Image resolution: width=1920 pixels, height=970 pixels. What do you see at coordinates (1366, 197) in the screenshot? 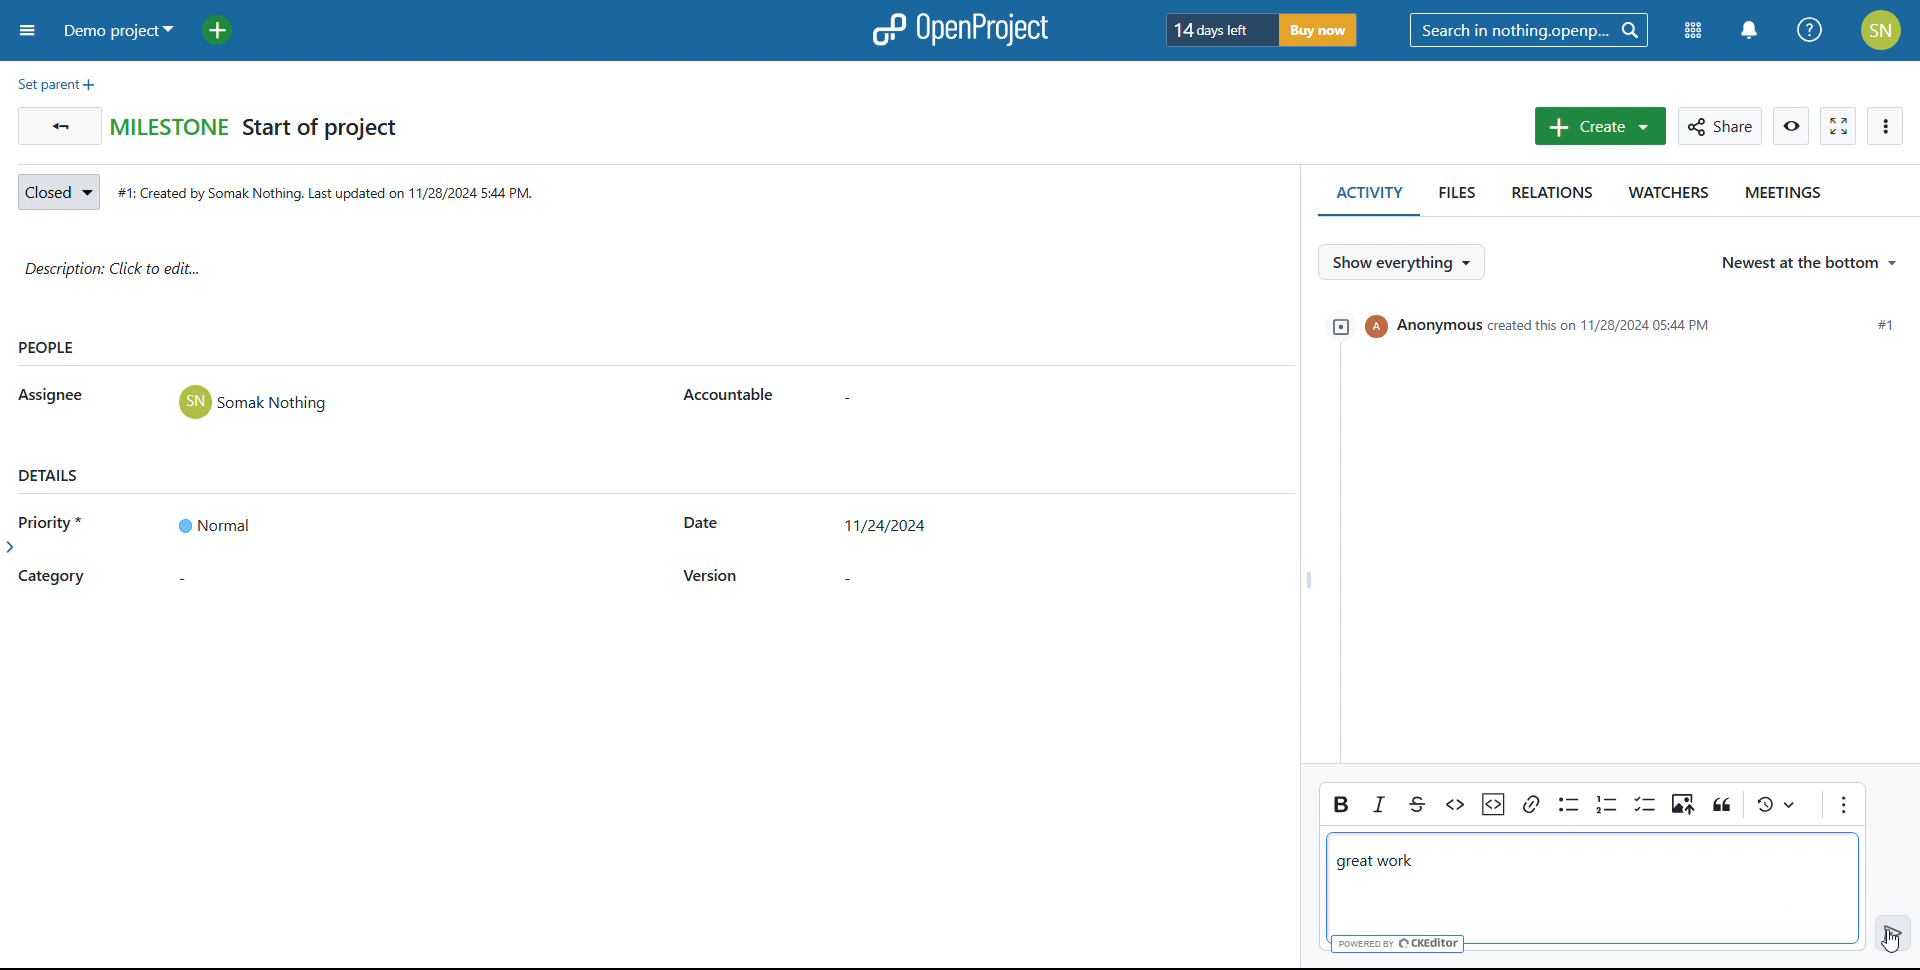
I see `activity` at bounding box center [1366, 197].